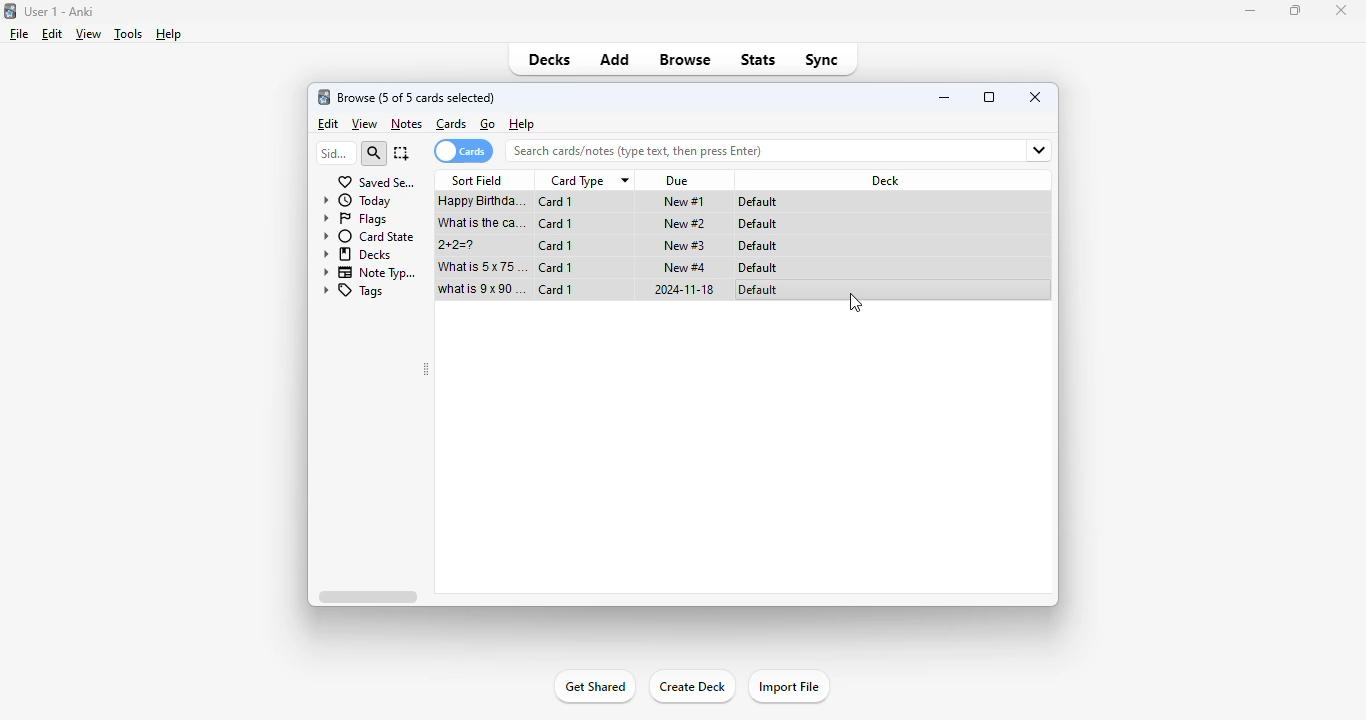  I want to click on tags, so click(354, 291).